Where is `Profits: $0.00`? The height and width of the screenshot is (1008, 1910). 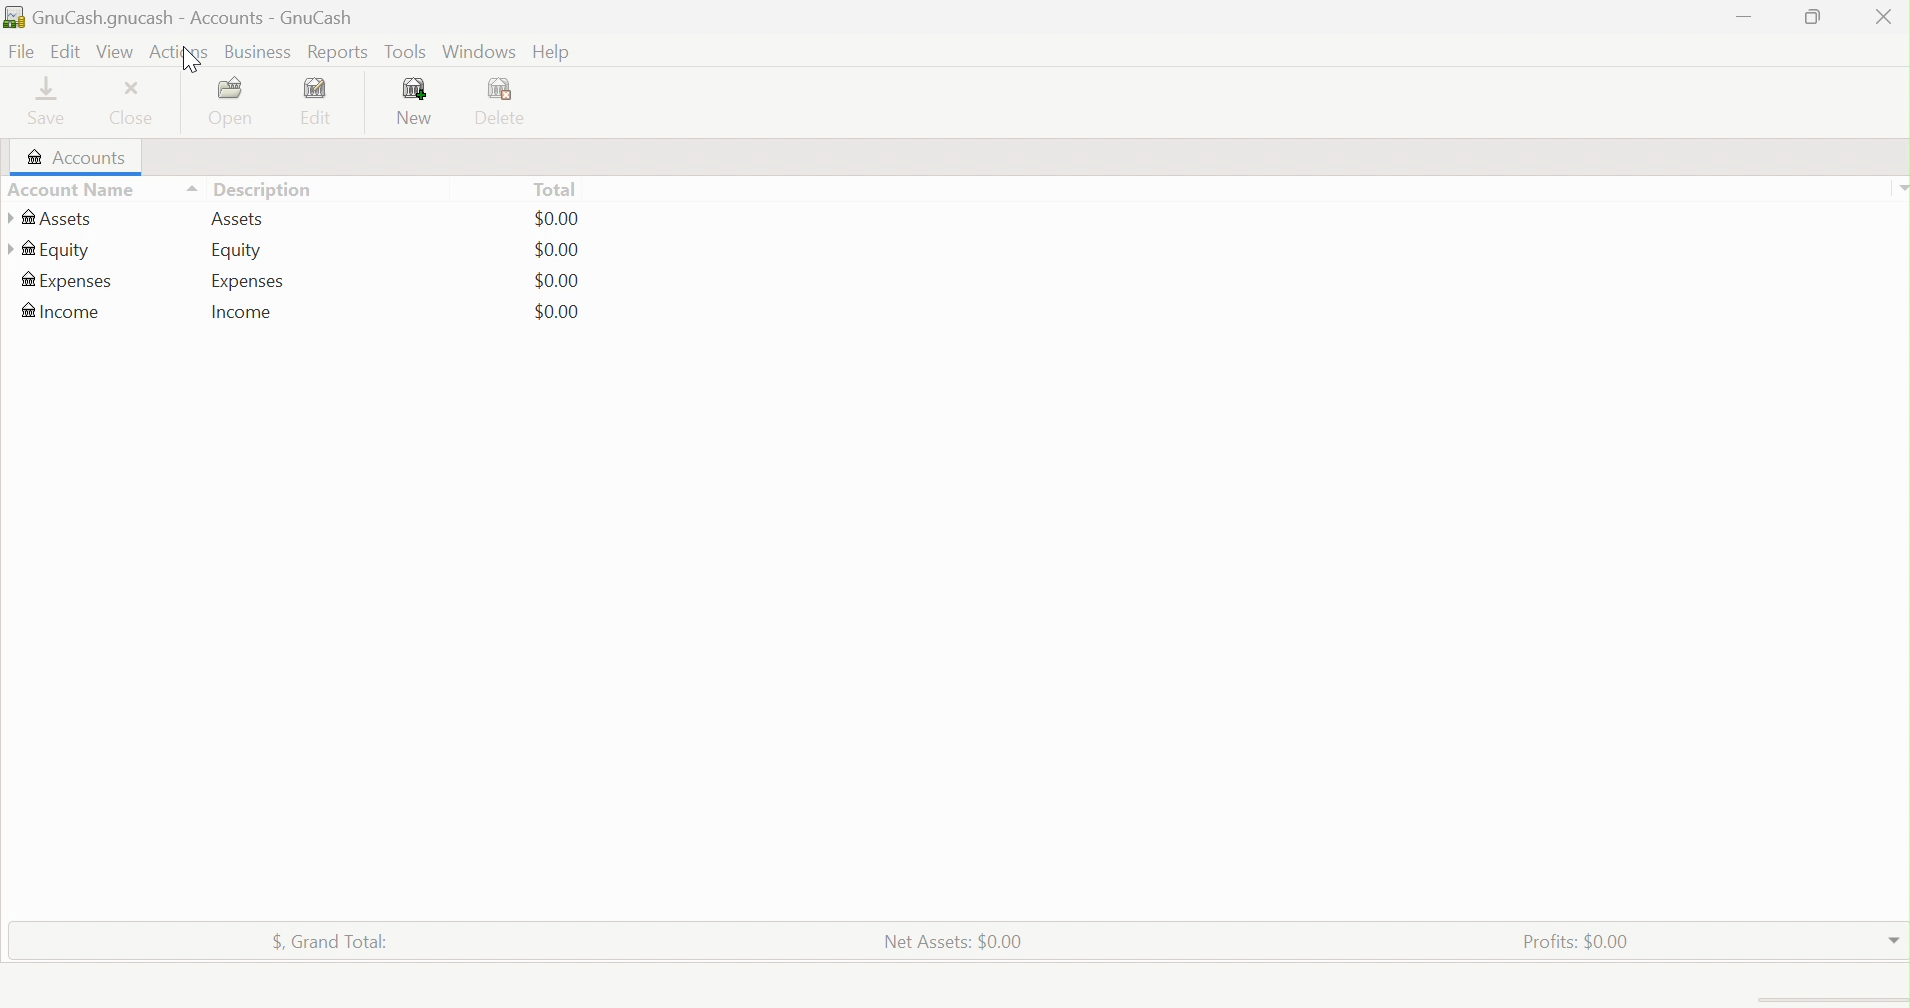
Profits: $0.00 is located at coordinates (1580, 940).